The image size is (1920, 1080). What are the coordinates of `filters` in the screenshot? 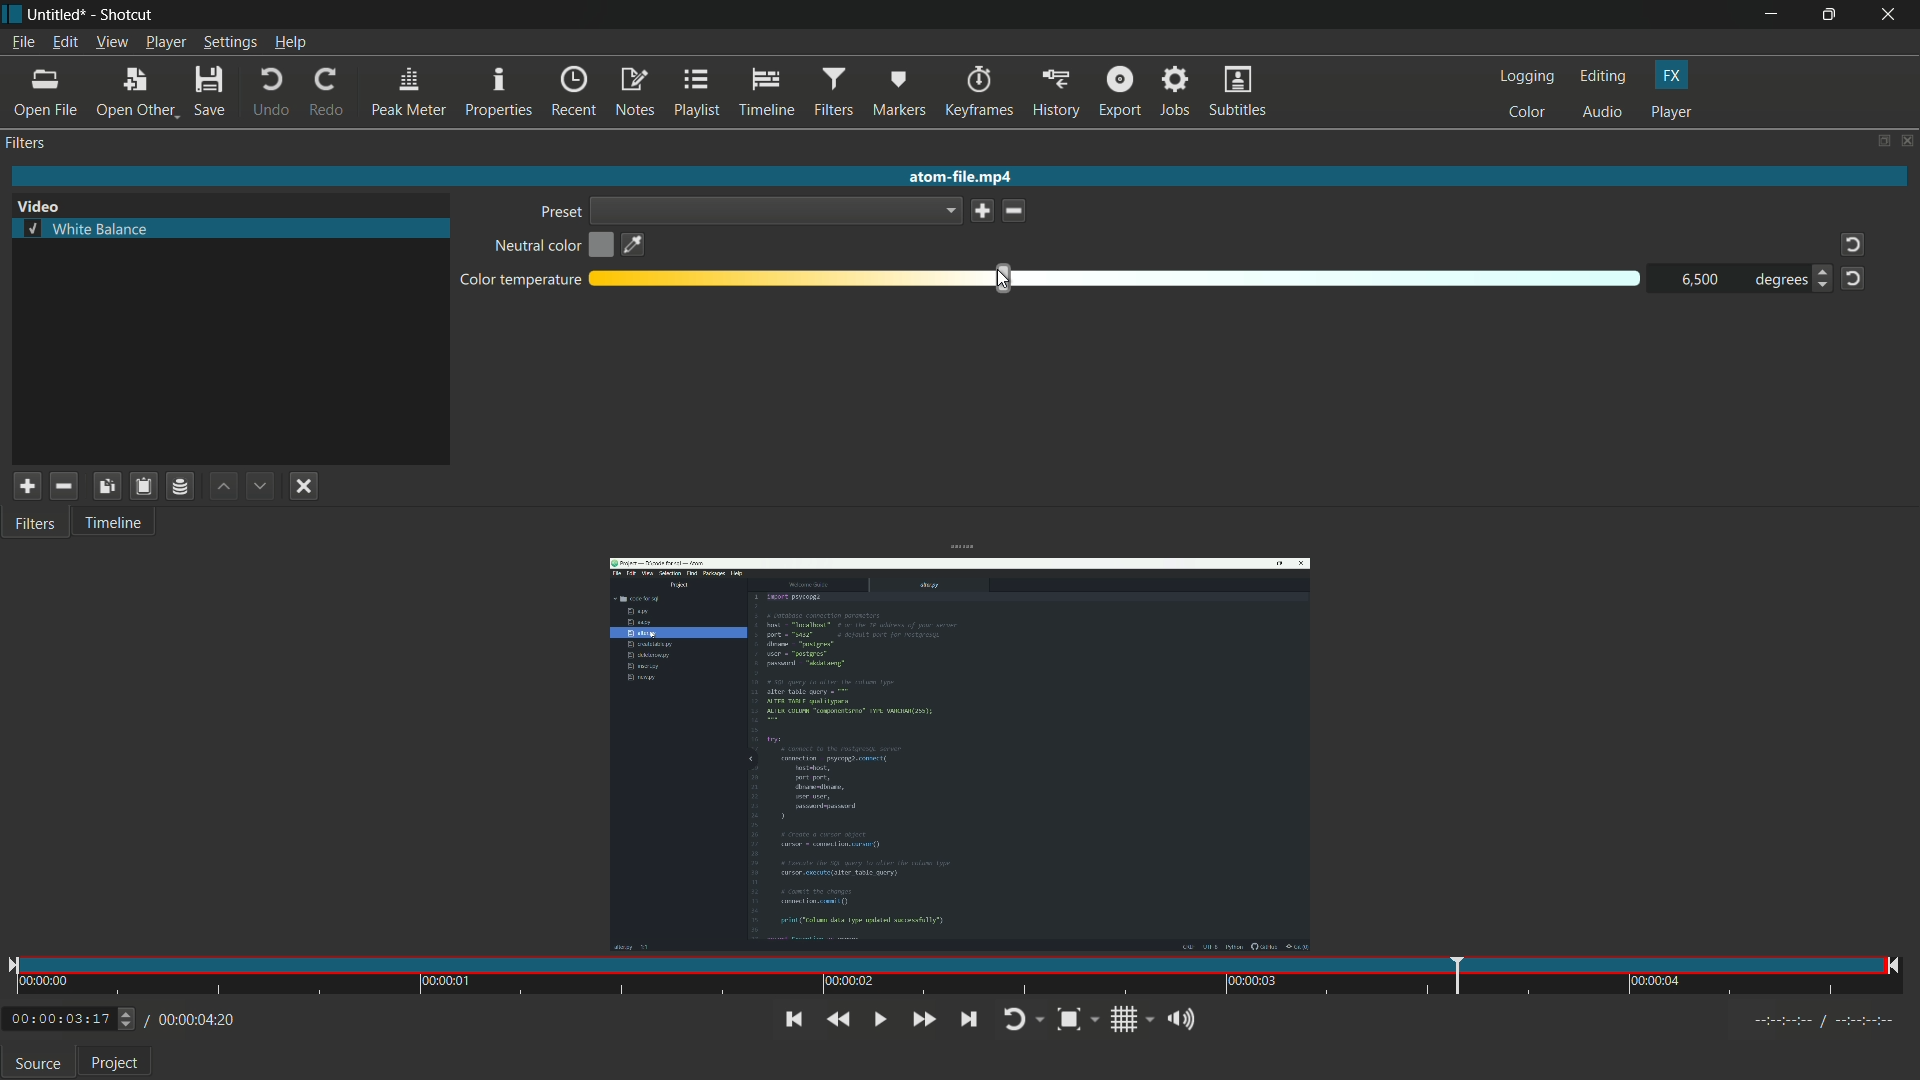 It's located at (835, 92).